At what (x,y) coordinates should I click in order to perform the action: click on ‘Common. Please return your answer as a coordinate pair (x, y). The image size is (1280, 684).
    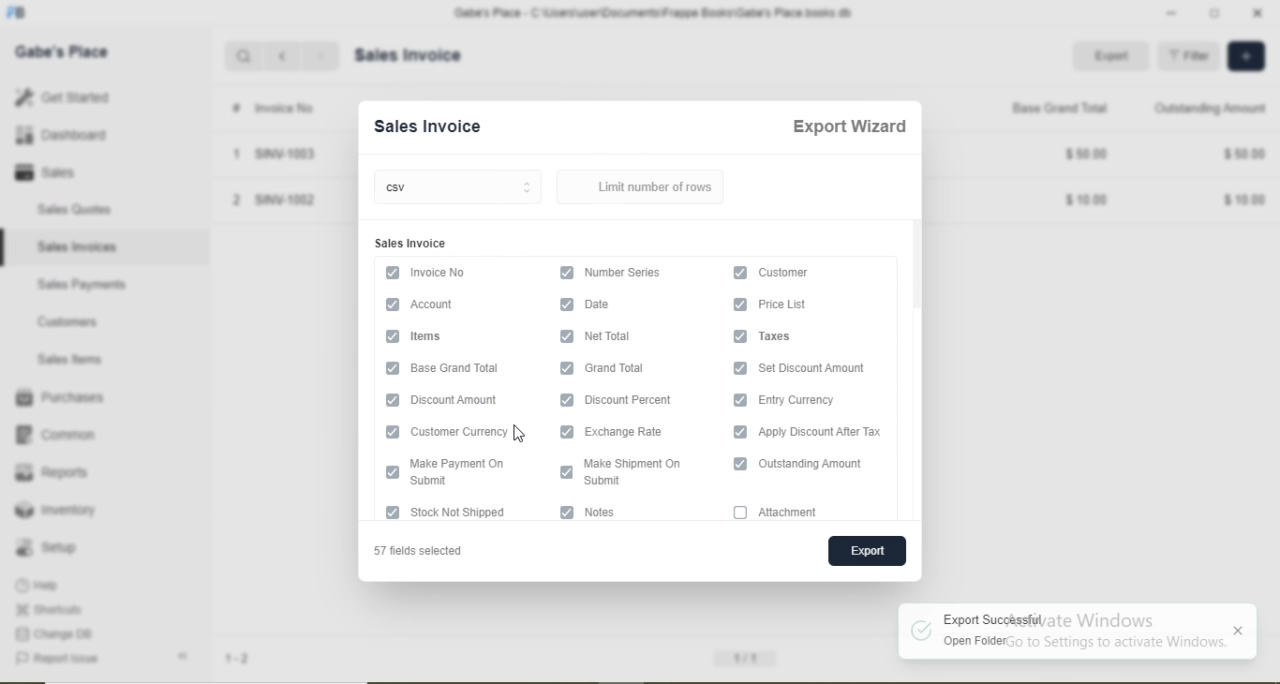
    Looking at the image, I should click on (61, 435).